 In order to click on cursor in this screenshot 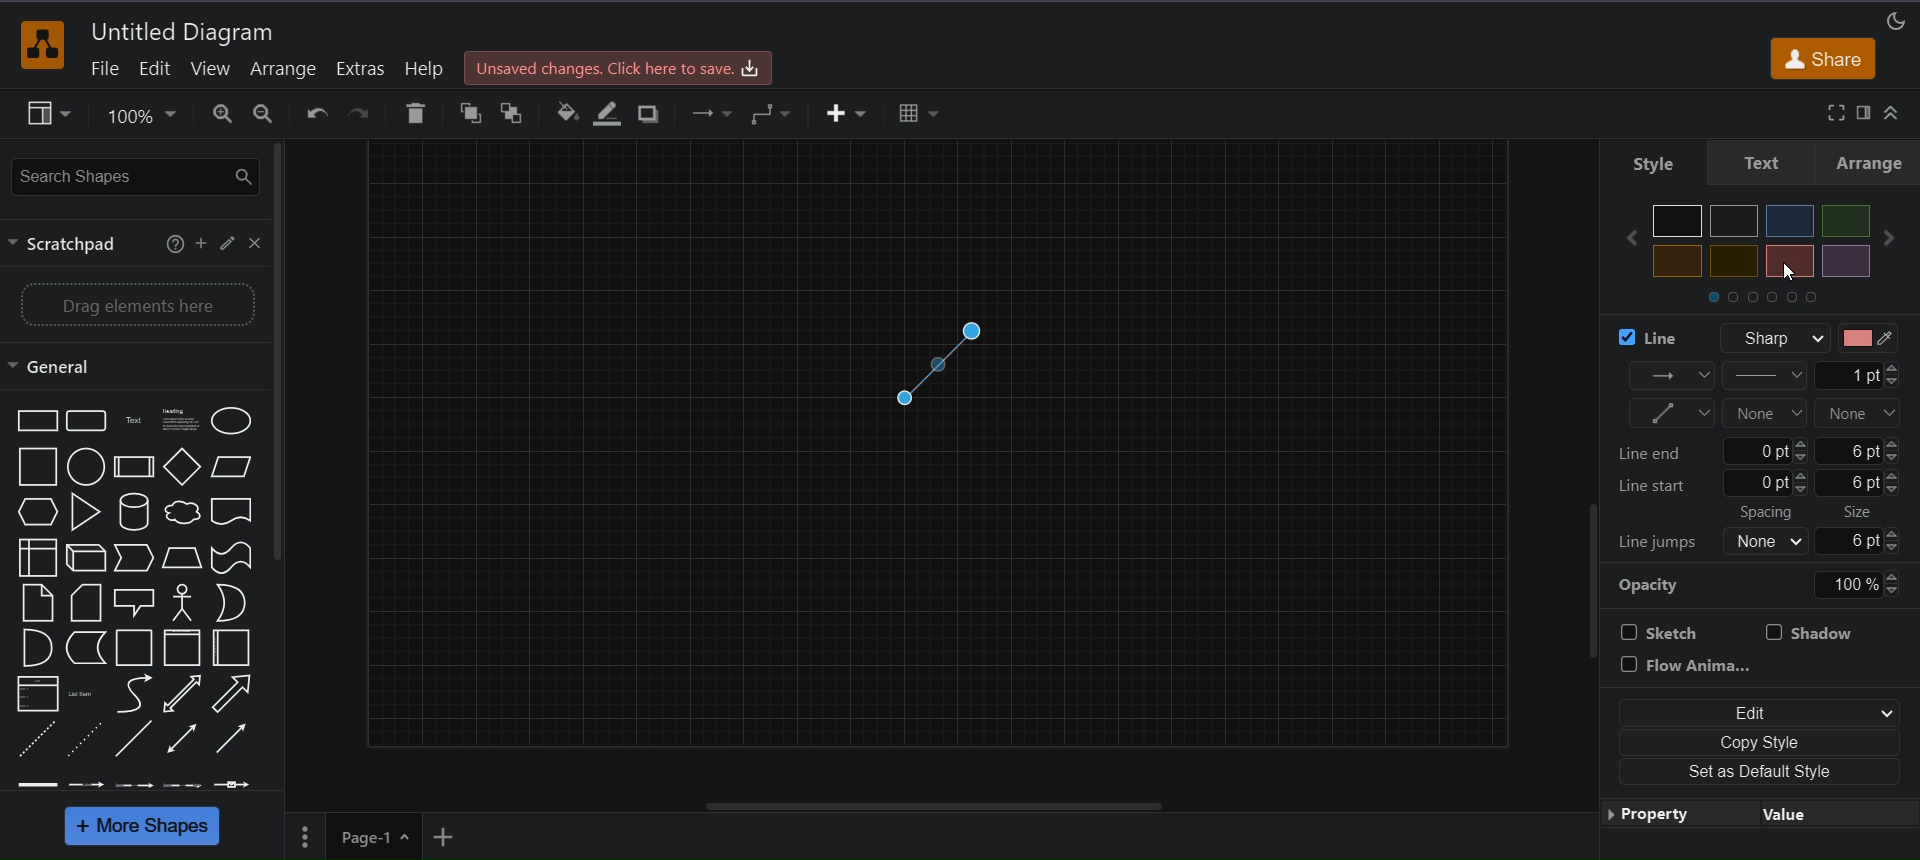, I will do `click(1786, 272)`.